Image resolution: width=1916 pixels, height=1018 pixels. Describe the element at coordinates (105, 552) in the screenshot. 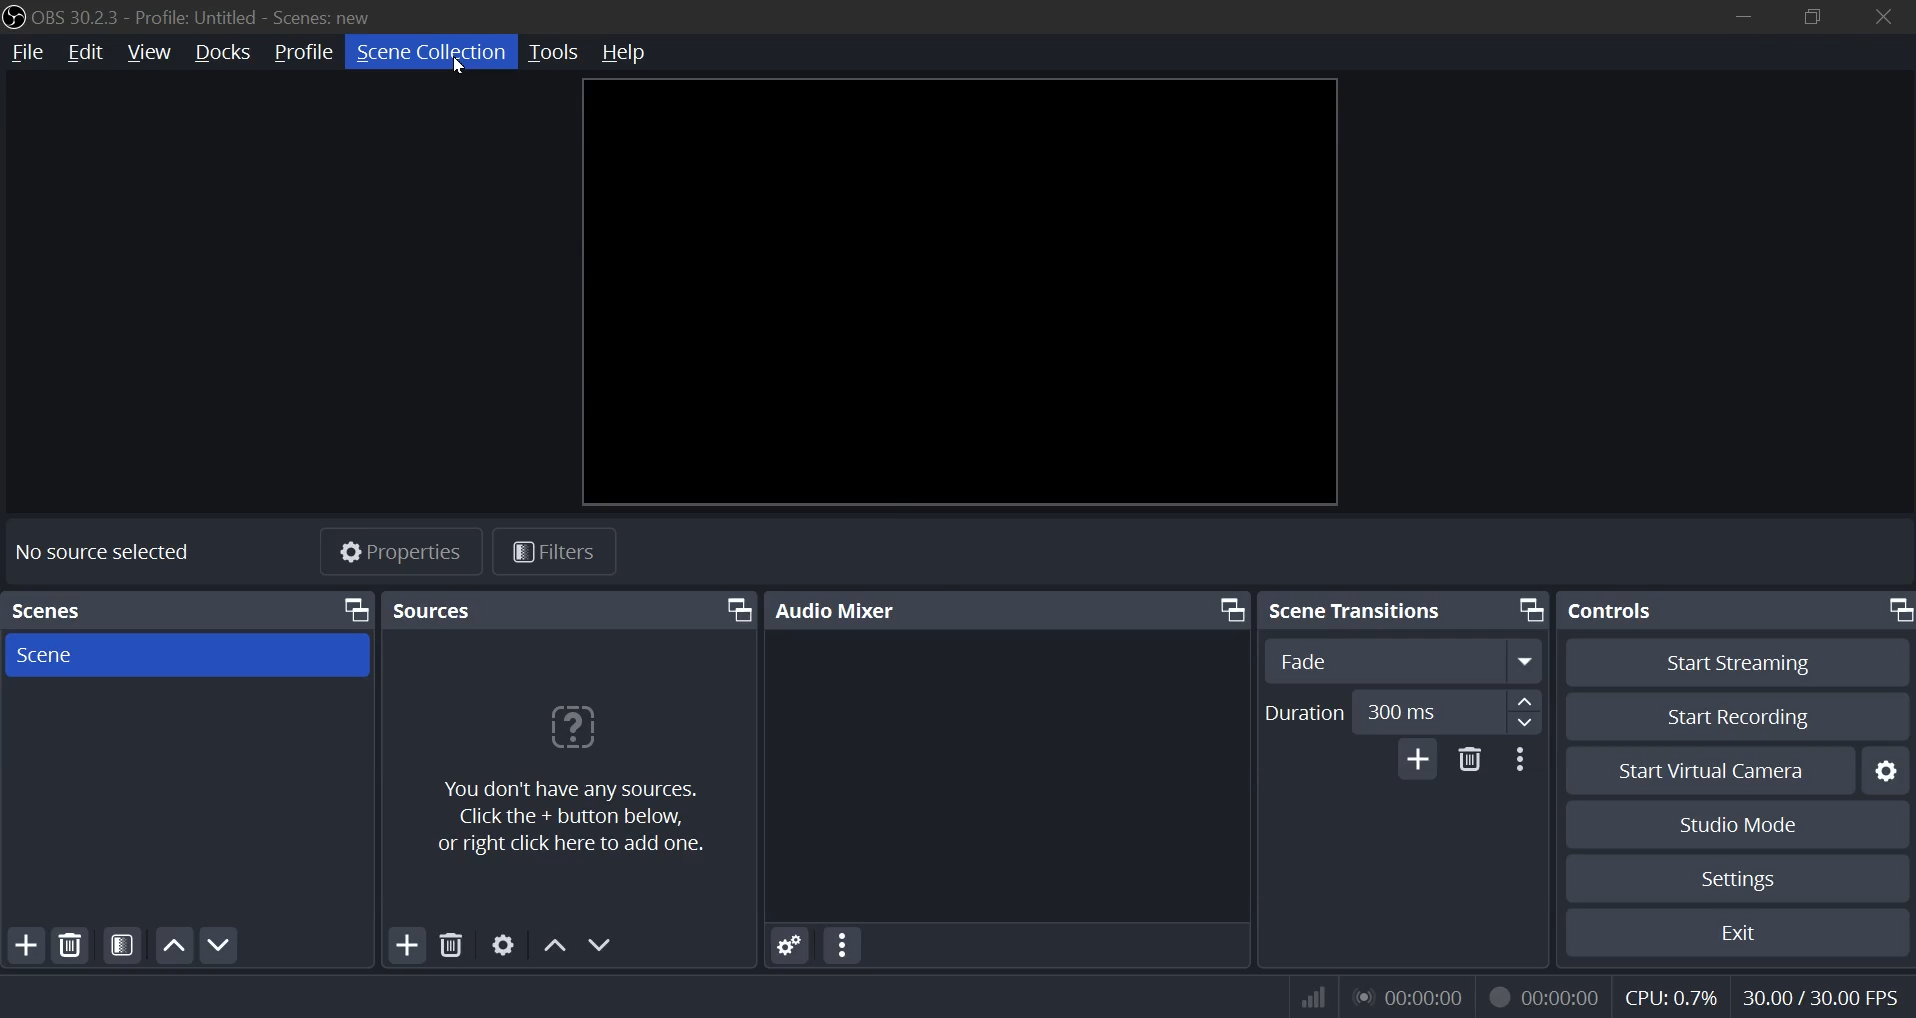

I see `no source selected` at that location.